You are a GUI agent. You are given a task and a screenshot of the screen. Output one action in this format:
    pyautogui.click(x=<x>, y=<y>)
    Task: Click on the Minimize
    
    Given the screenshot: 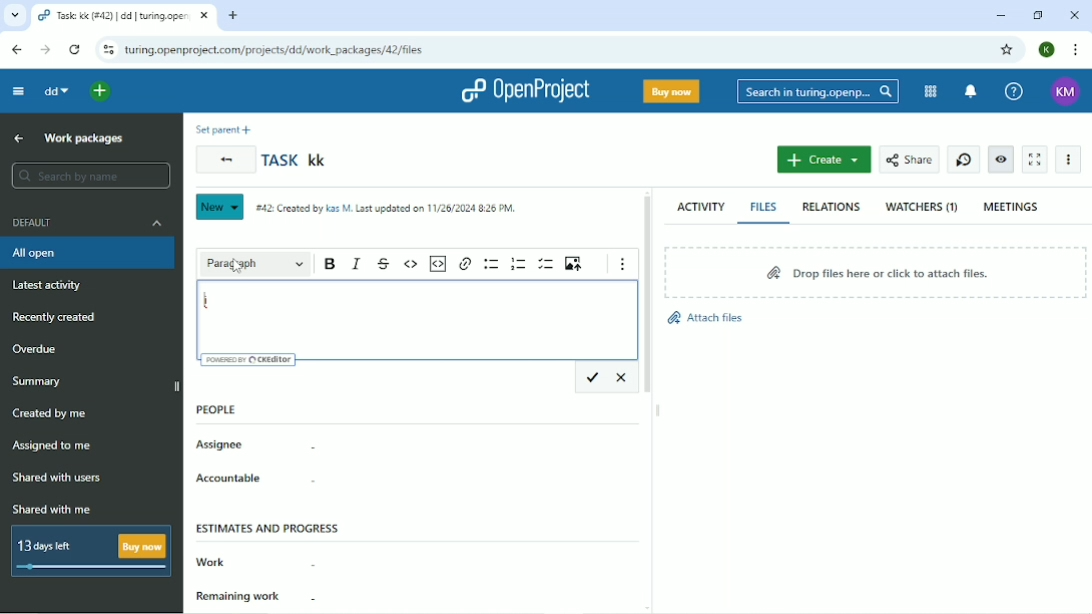 What is the action you would take?
    pyautogui.click(x=1001, y=16)
    